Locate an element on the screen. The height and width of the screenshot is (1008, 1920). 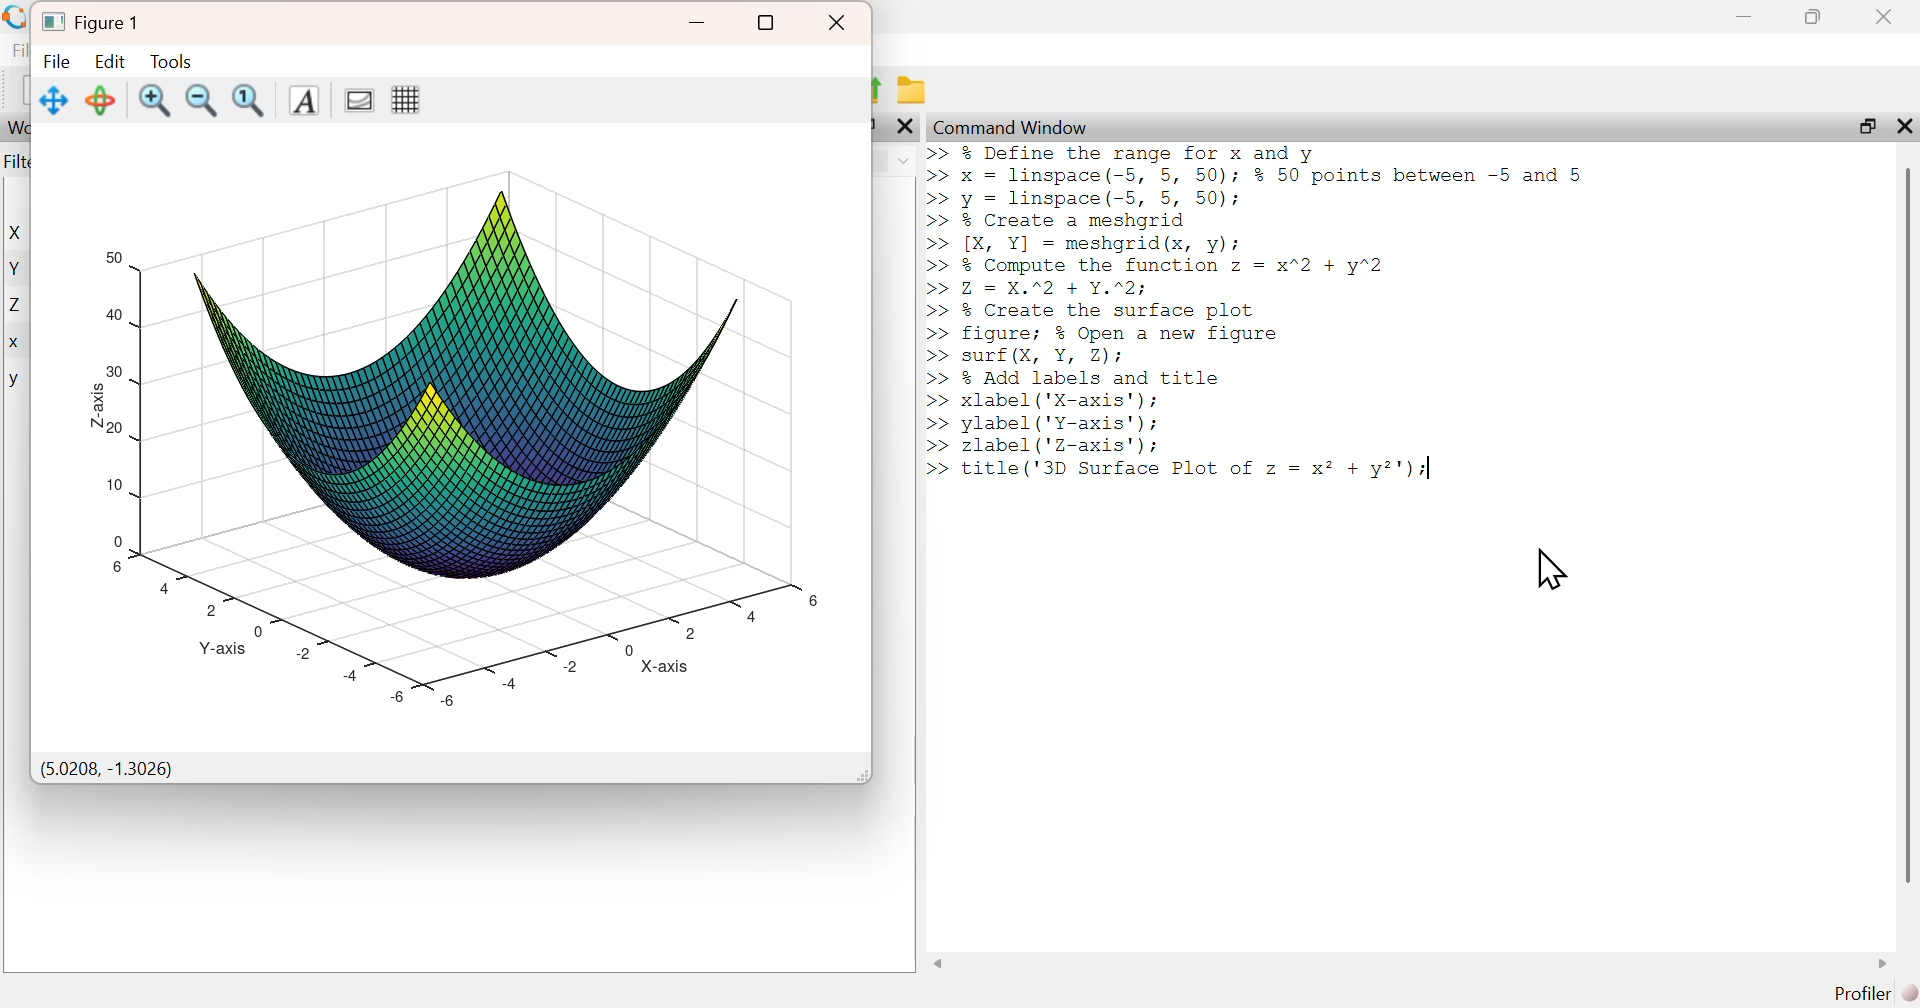
close is located at coordinates (839, 23).